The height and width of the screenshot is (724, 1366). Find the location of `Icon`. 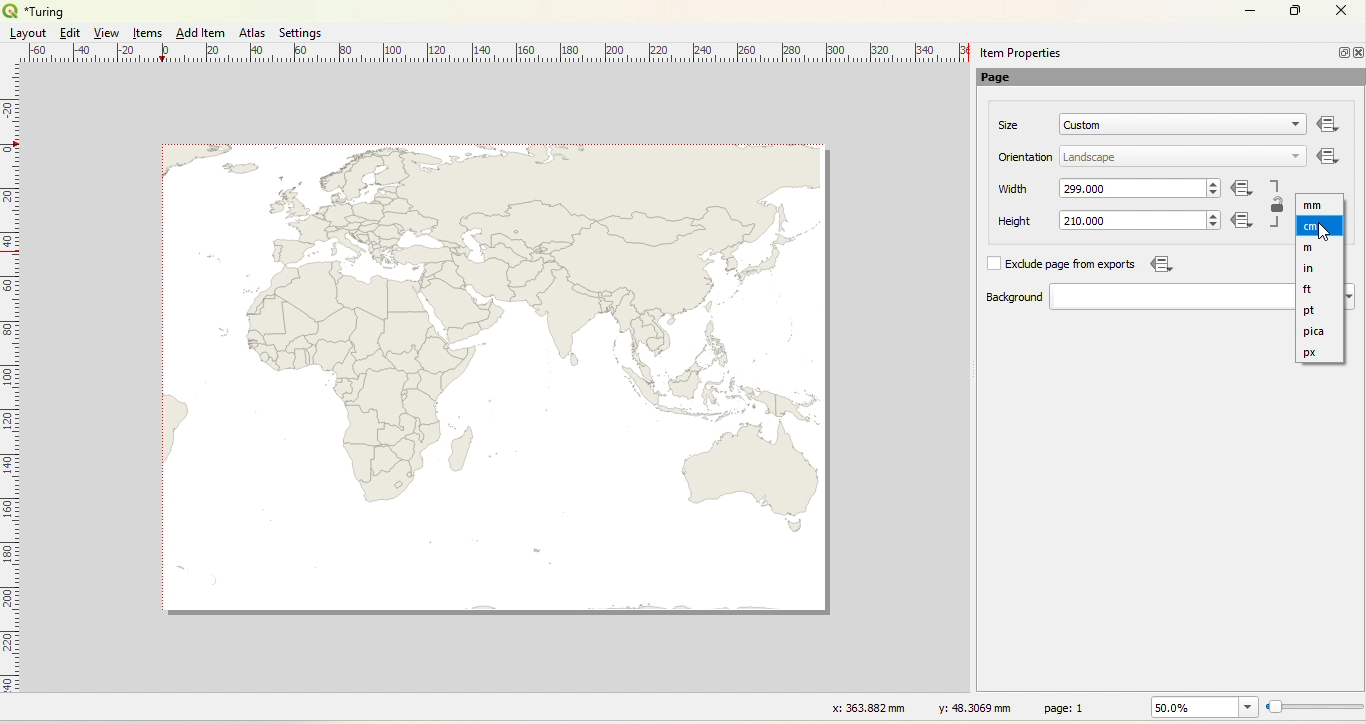

Icon is located at coordinates (1243, 190).